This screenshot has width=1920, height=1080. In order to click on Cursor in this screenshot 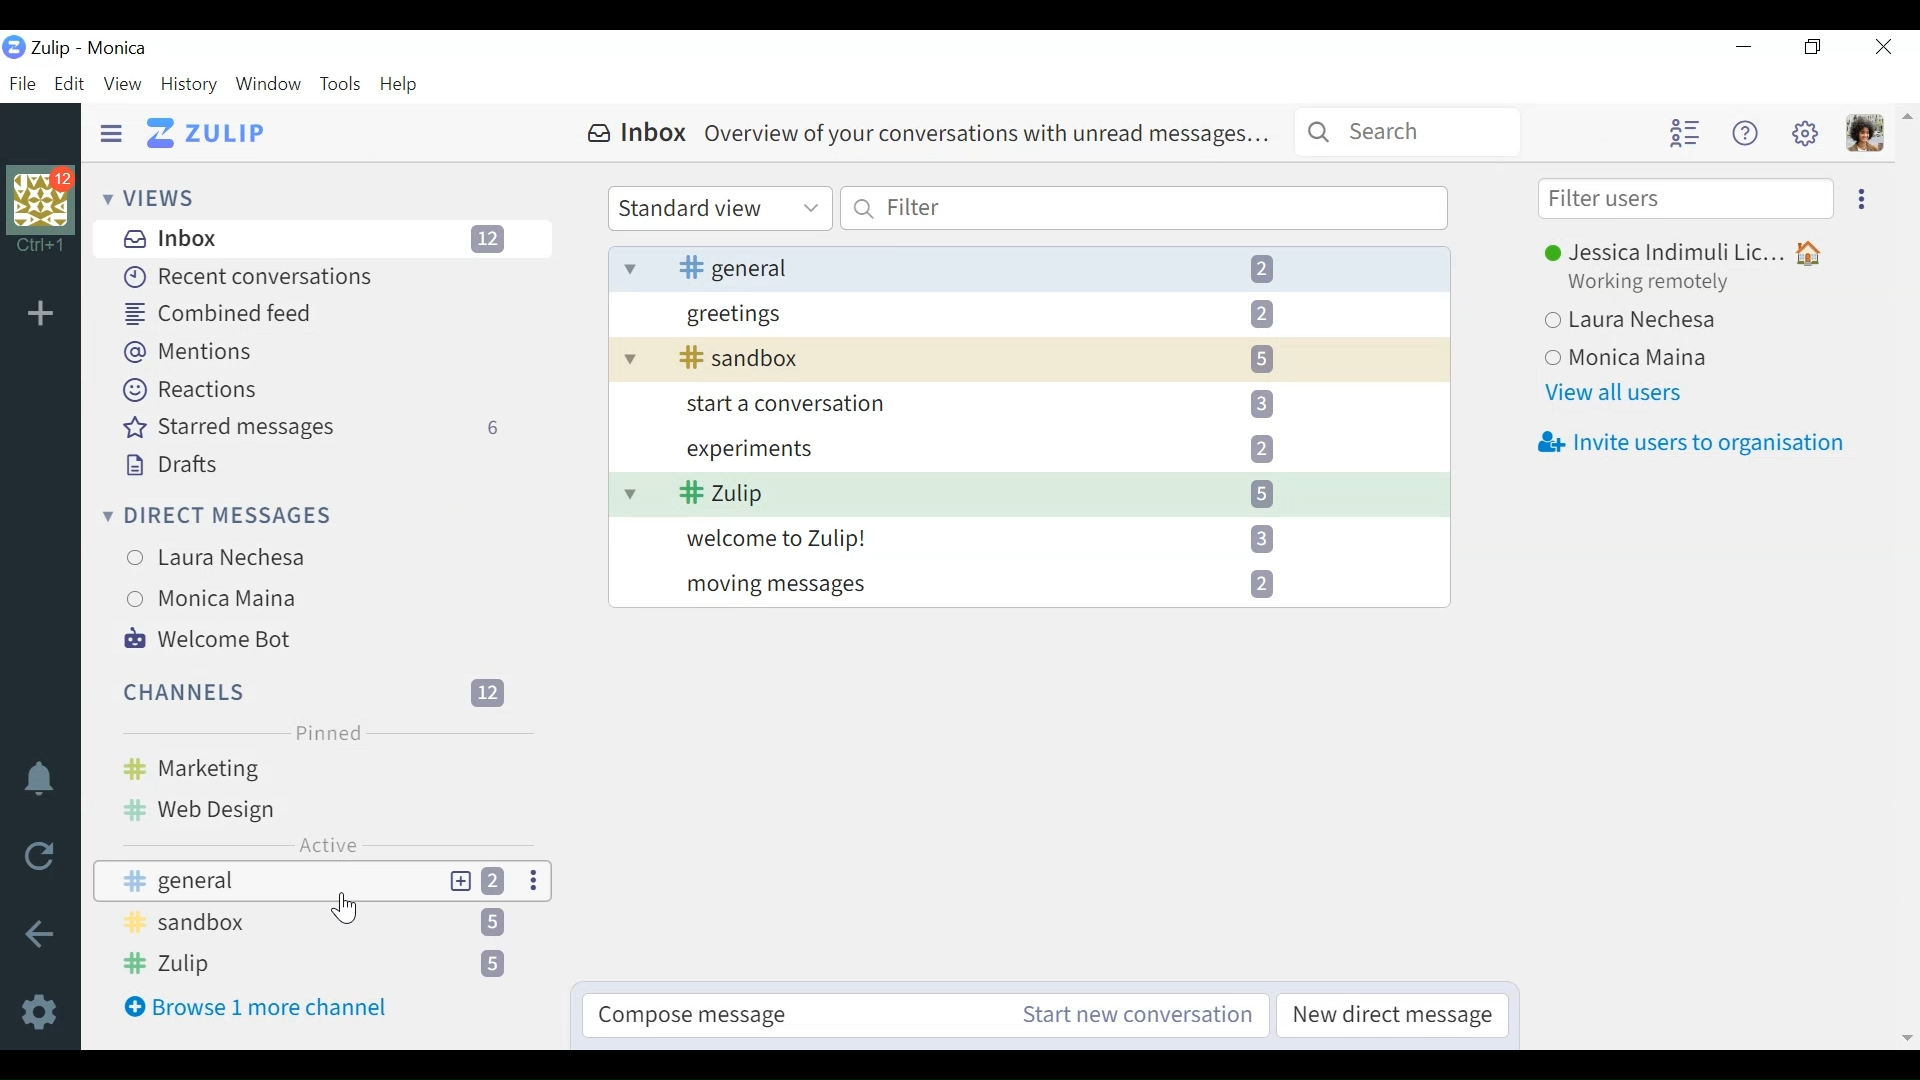, I will do `click(349, 909)`.